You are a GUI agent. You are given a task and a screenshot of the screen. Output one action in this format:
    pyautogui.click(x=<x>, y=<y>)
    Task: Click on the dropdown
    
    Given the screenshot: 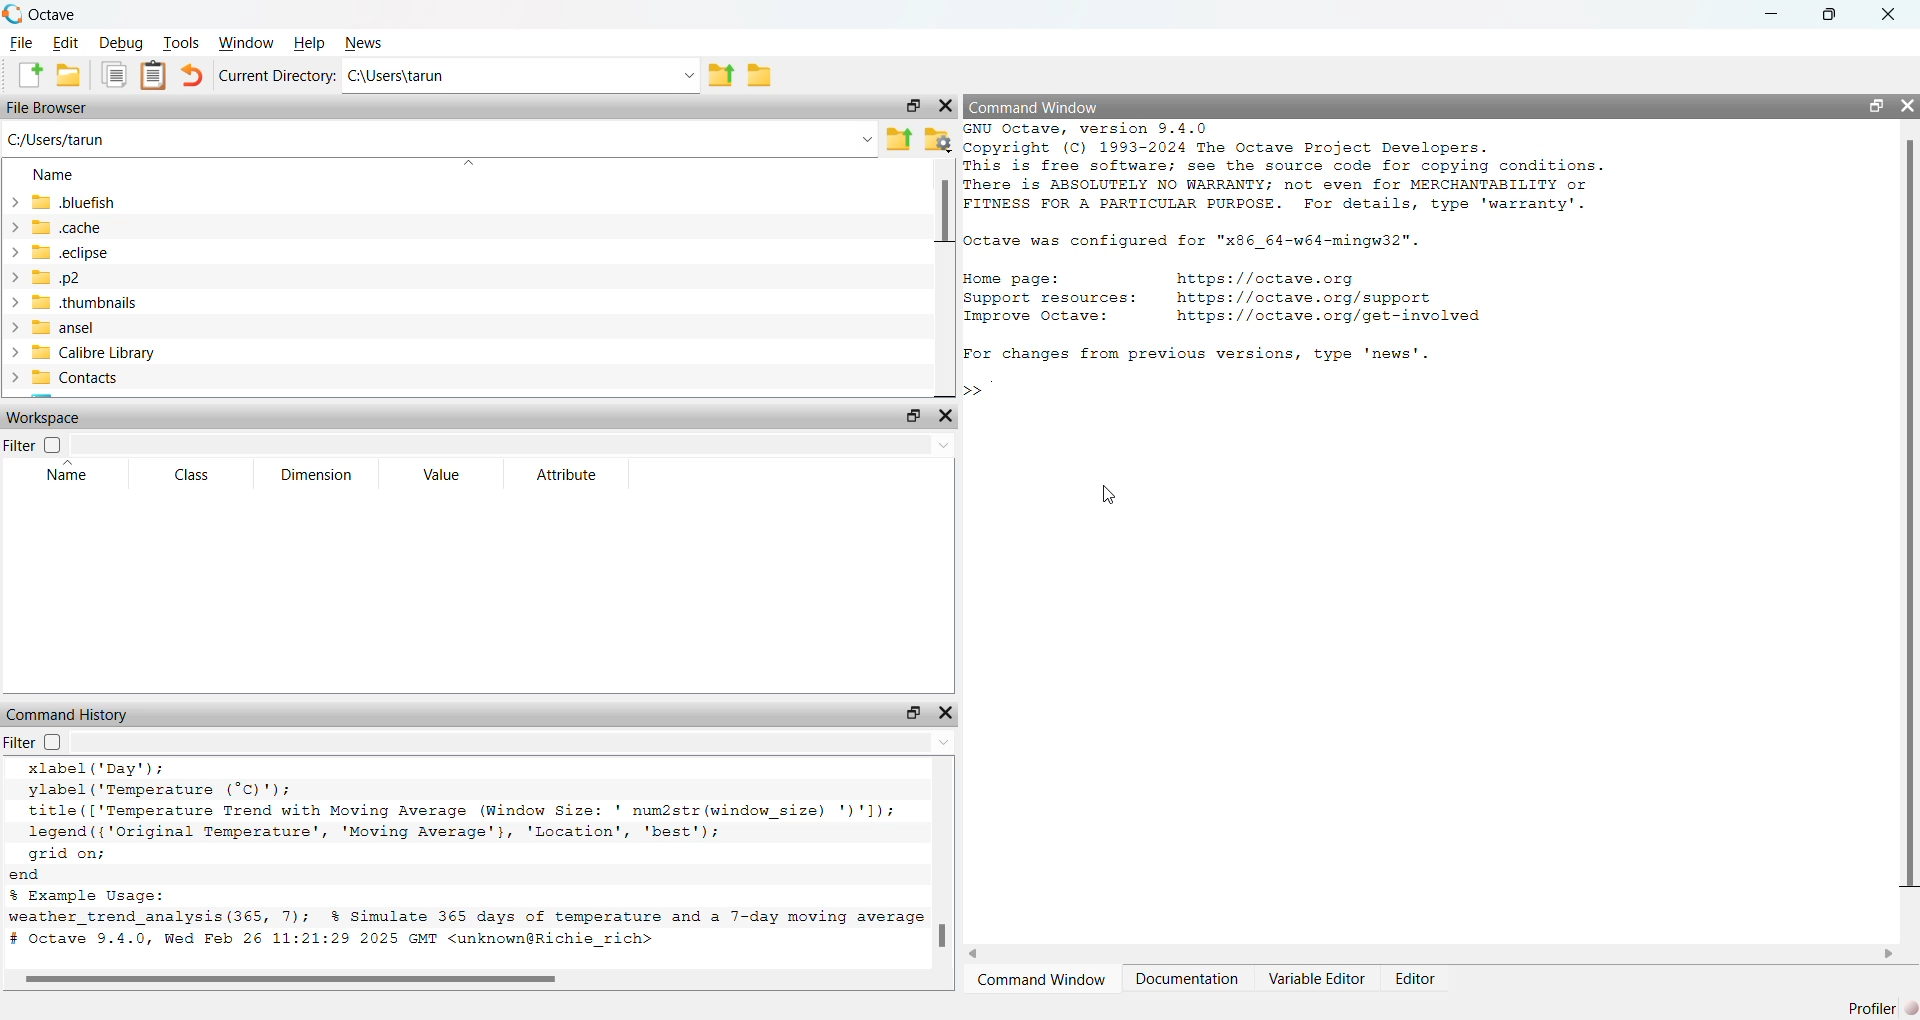 What is the action you would take?
    pyautogui.click(x=867, y=140)
    